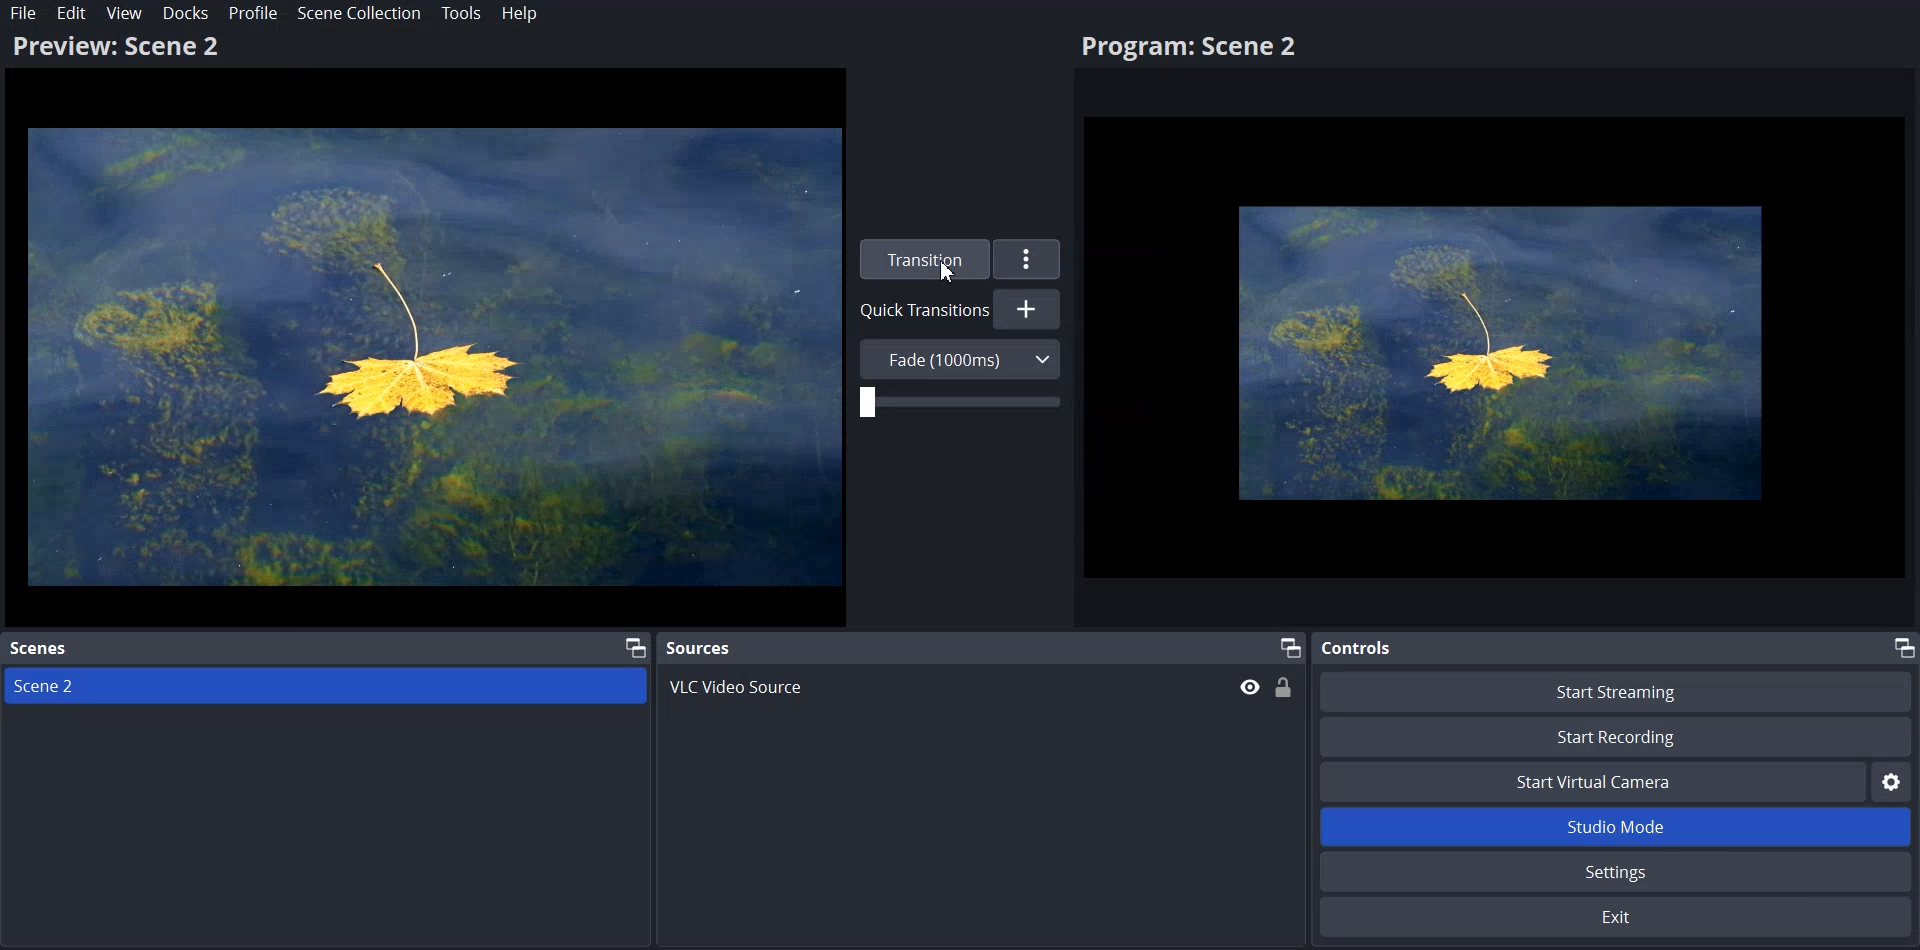 The width and height of the screenshot is (1920, 950). What do you see at coordinates (185, 13) in the screenshot?
I see `Docks` at bounding box center [185, 13].